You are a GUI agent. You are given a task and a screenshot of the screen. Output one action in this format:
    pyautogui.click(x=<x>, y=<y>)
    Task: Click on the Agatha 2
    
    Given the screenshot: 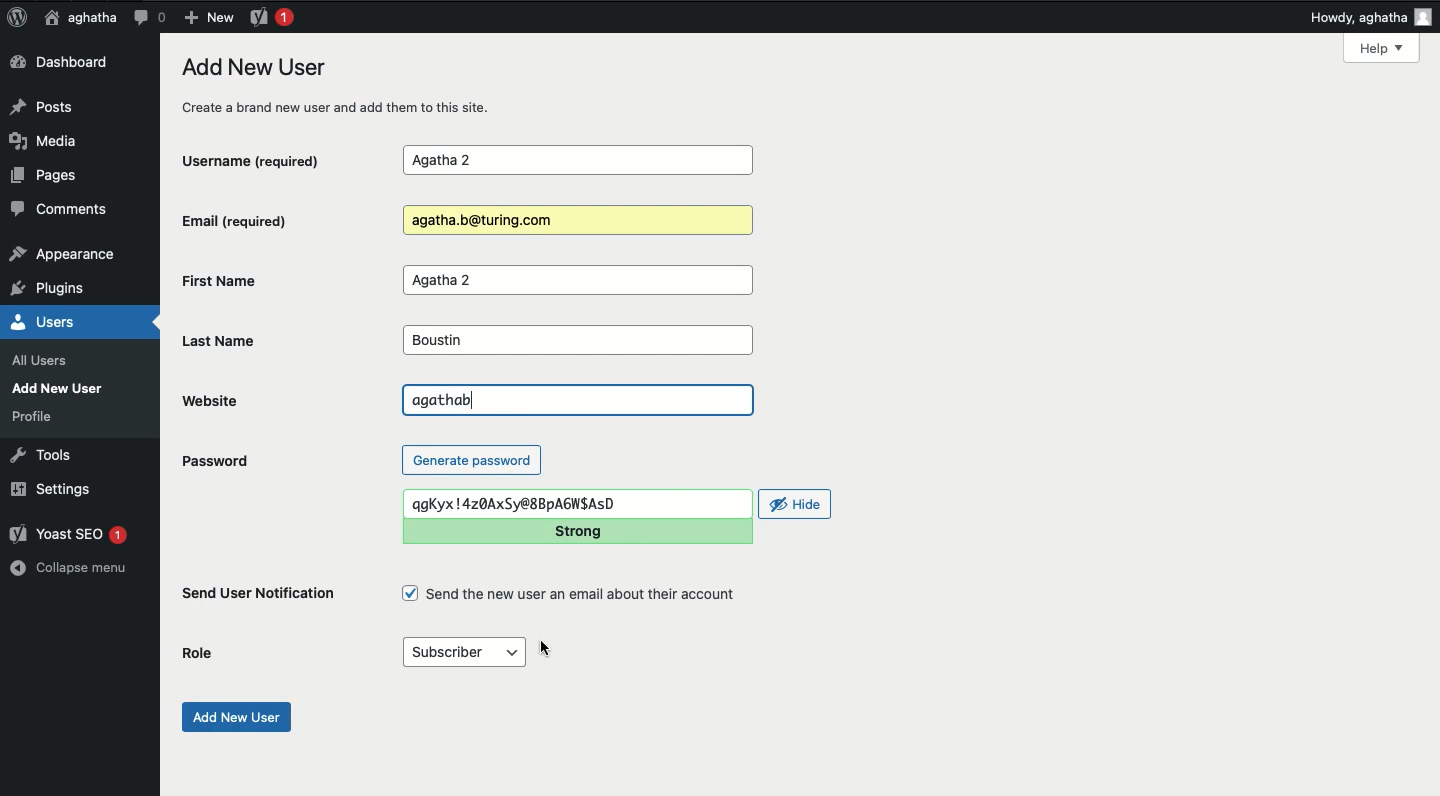 What is the action you would take?
    pyautogui.click(x=577, y=161)
    